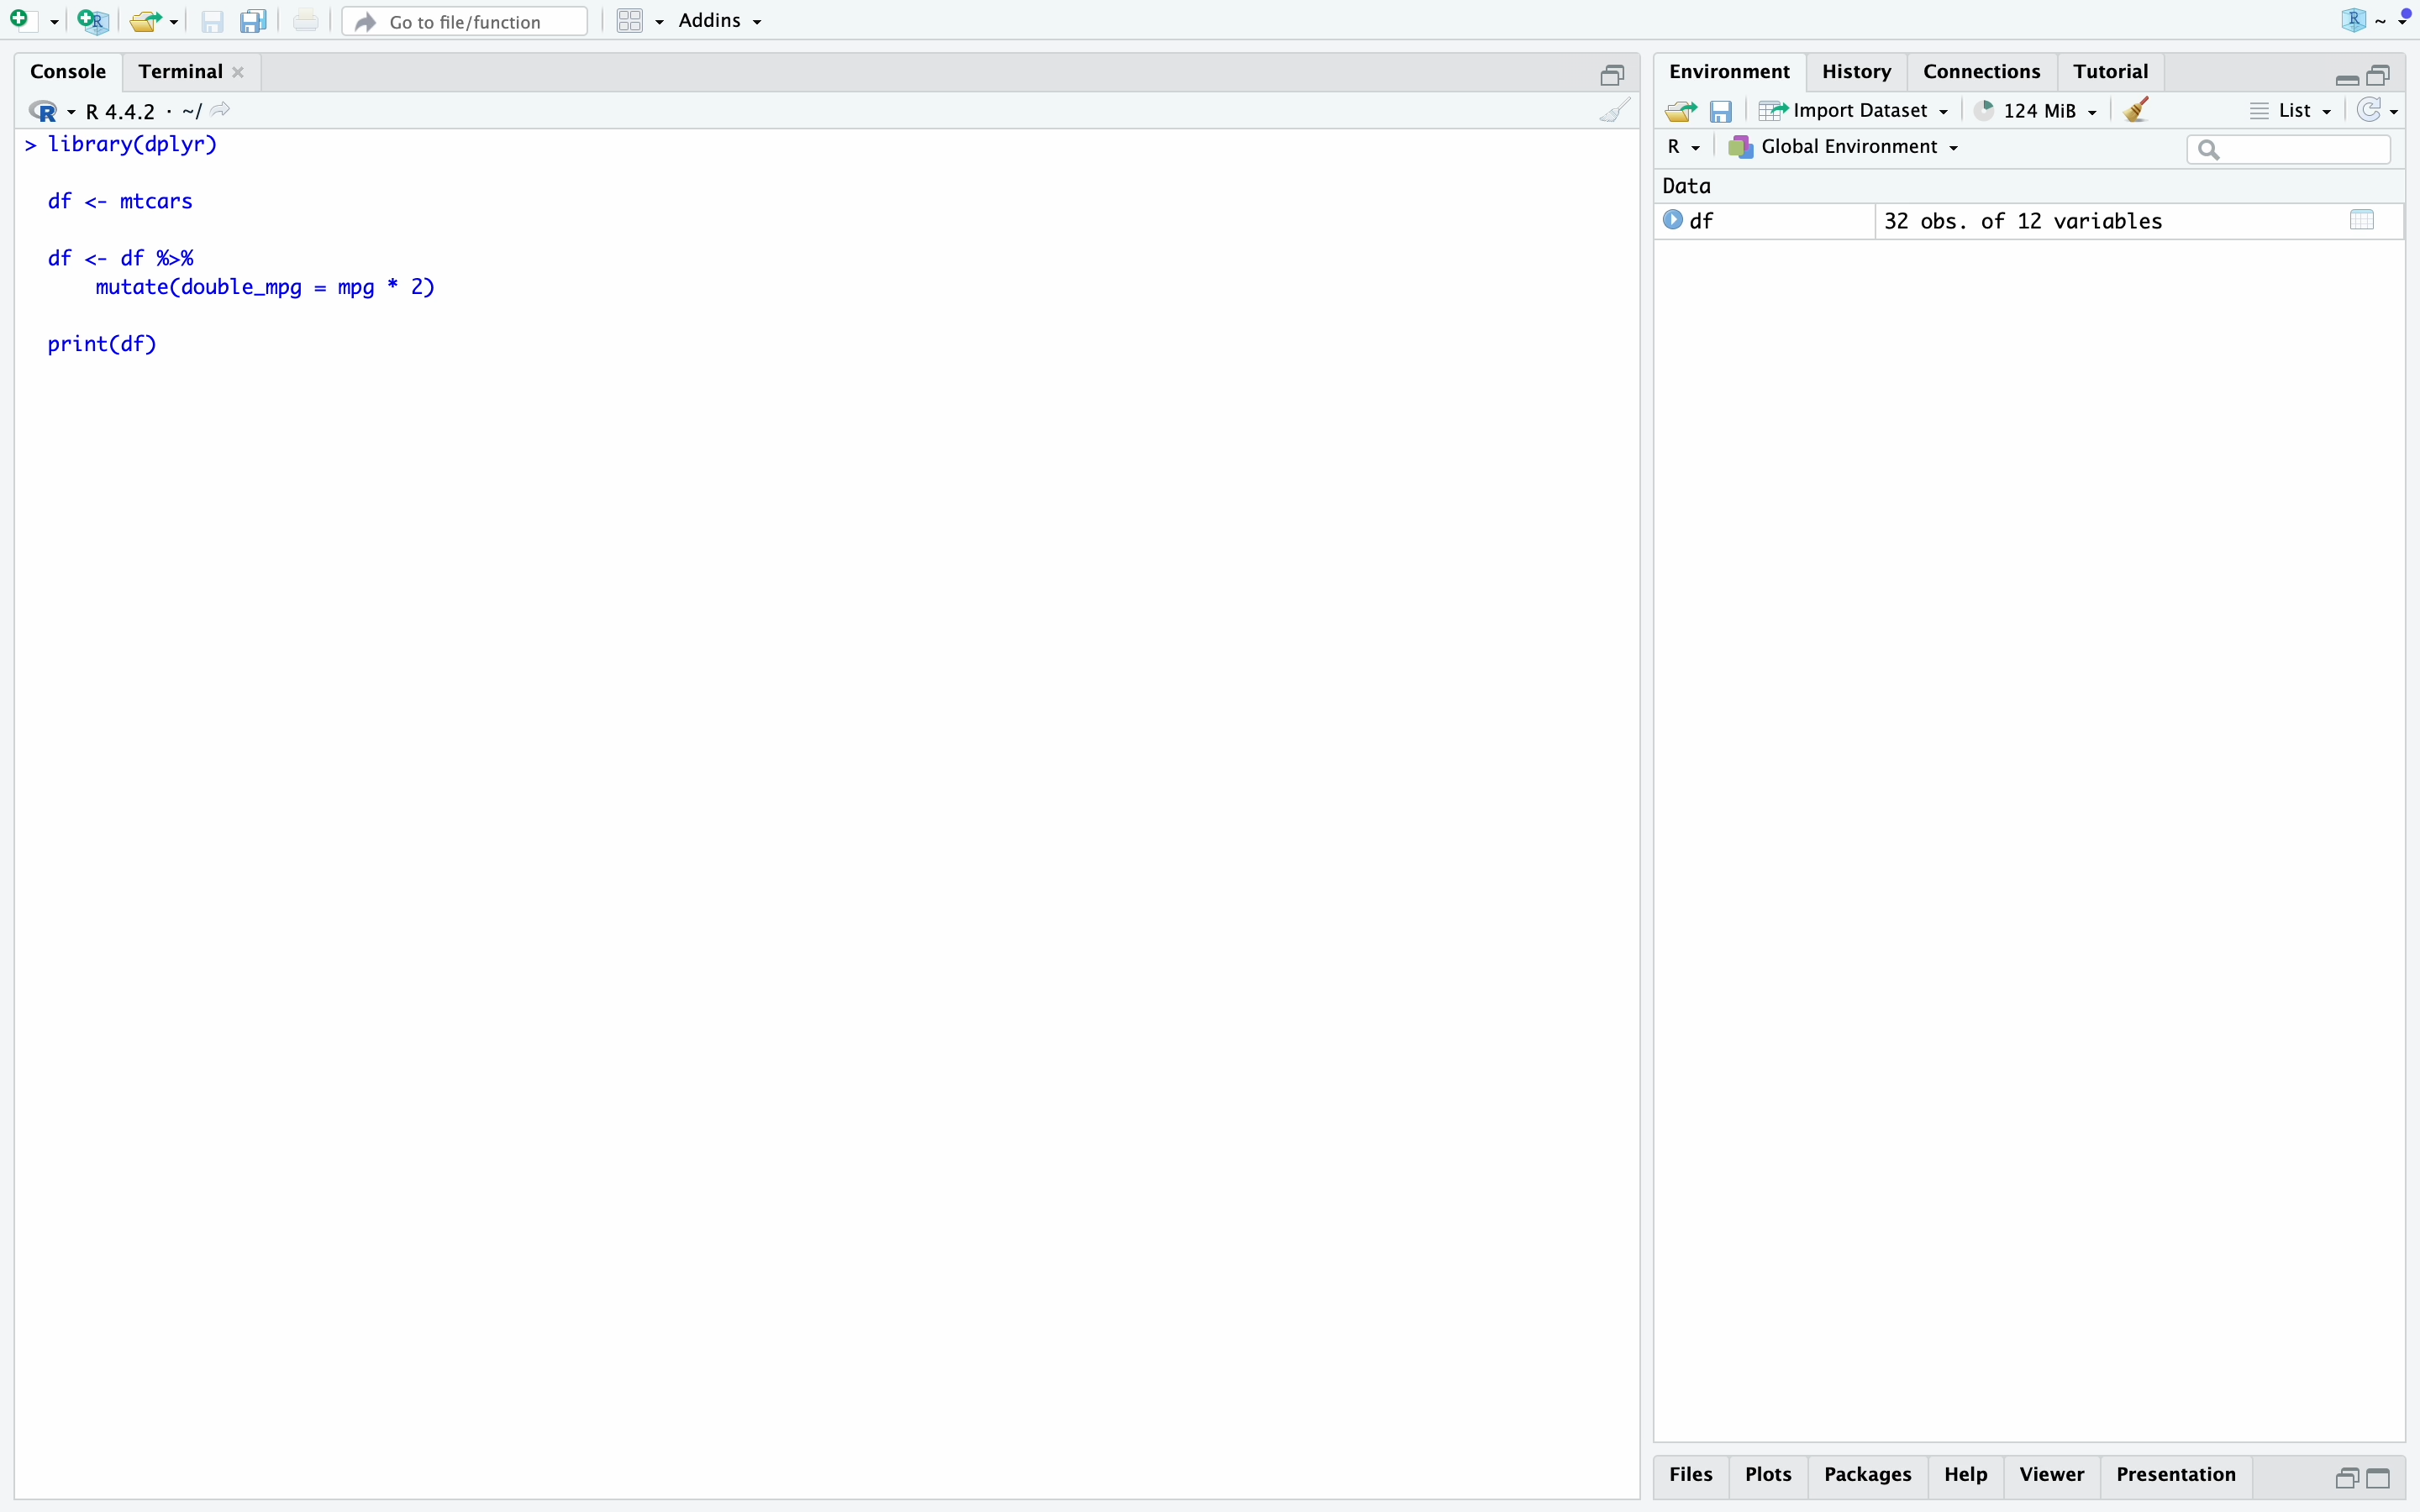 Image resolution: width=2420 pixels, height=1512 pixels. What do you see at coordinates (1772, 1476) in the screenshot?
I see `plots` at bounding box center [1772, 1476].